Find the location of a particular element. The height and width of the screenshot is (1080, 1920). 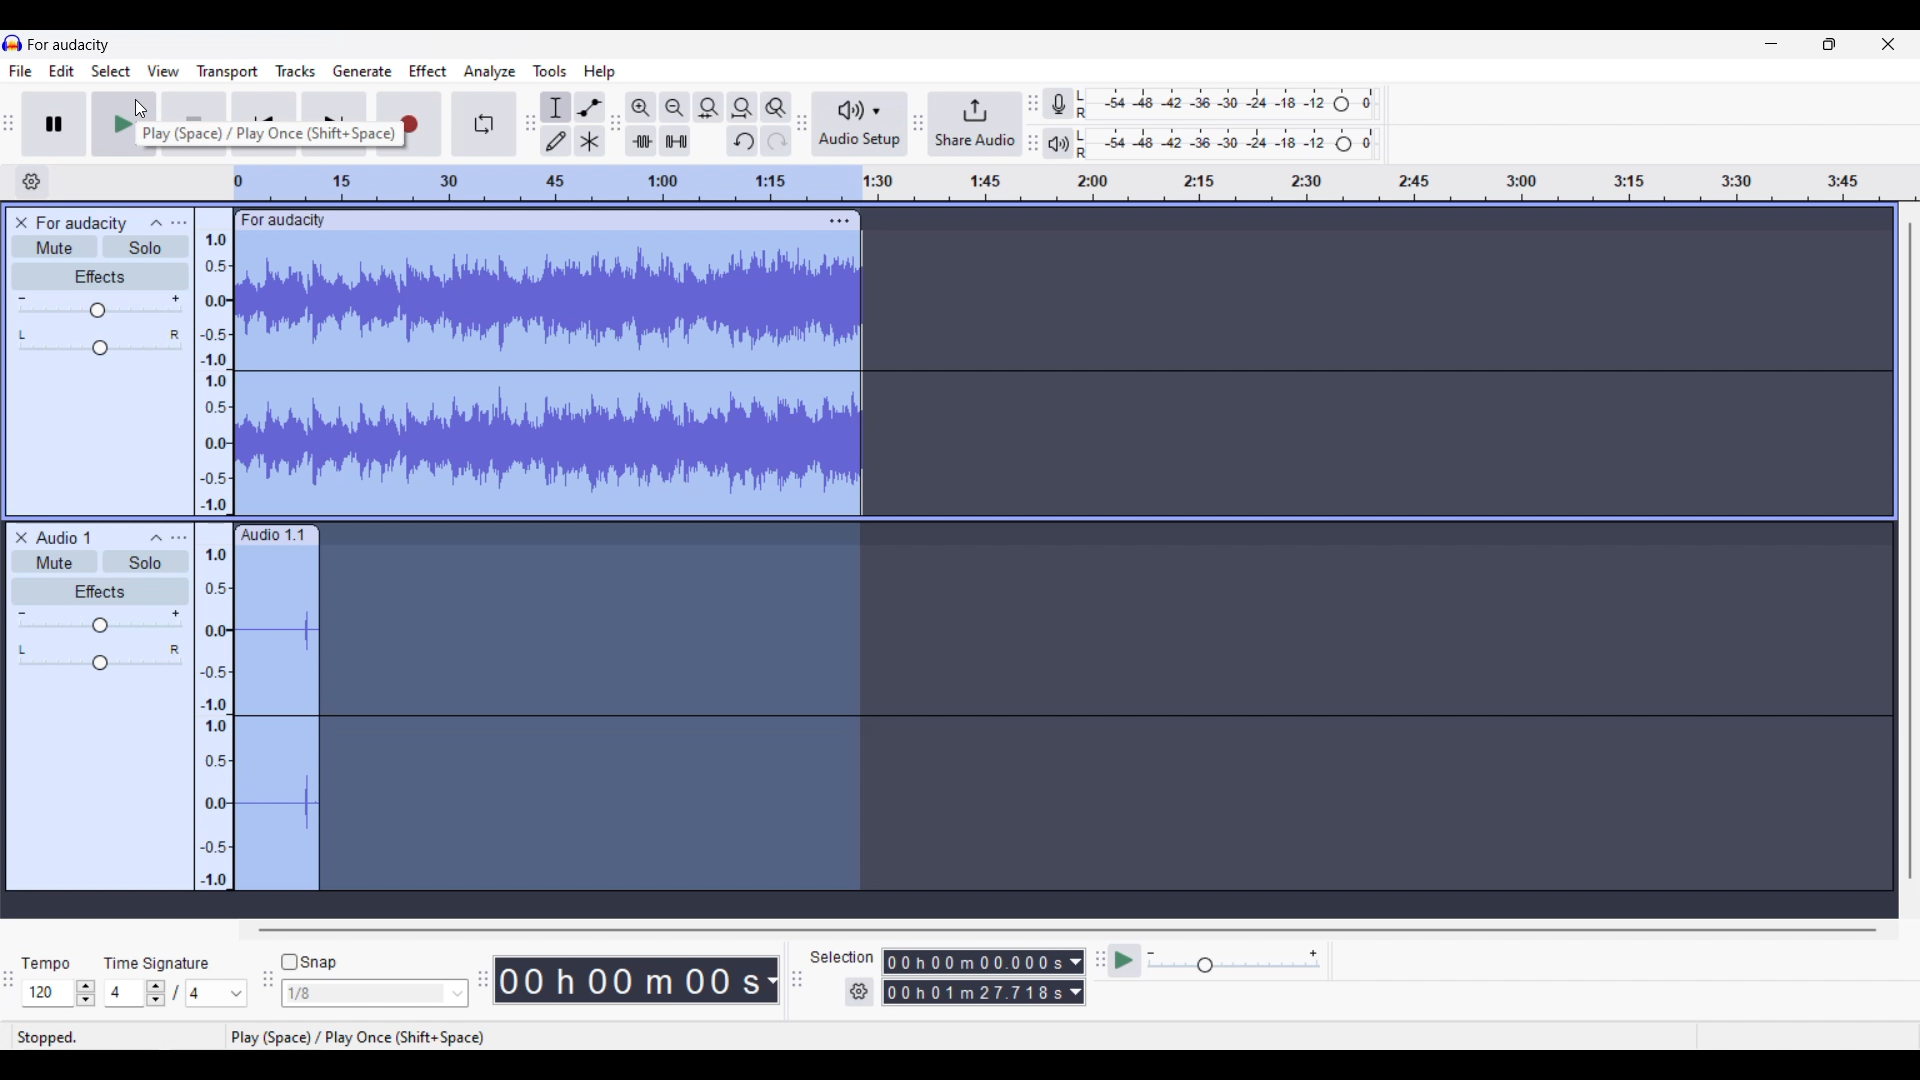

Stop is located at coordinates (195, 124).